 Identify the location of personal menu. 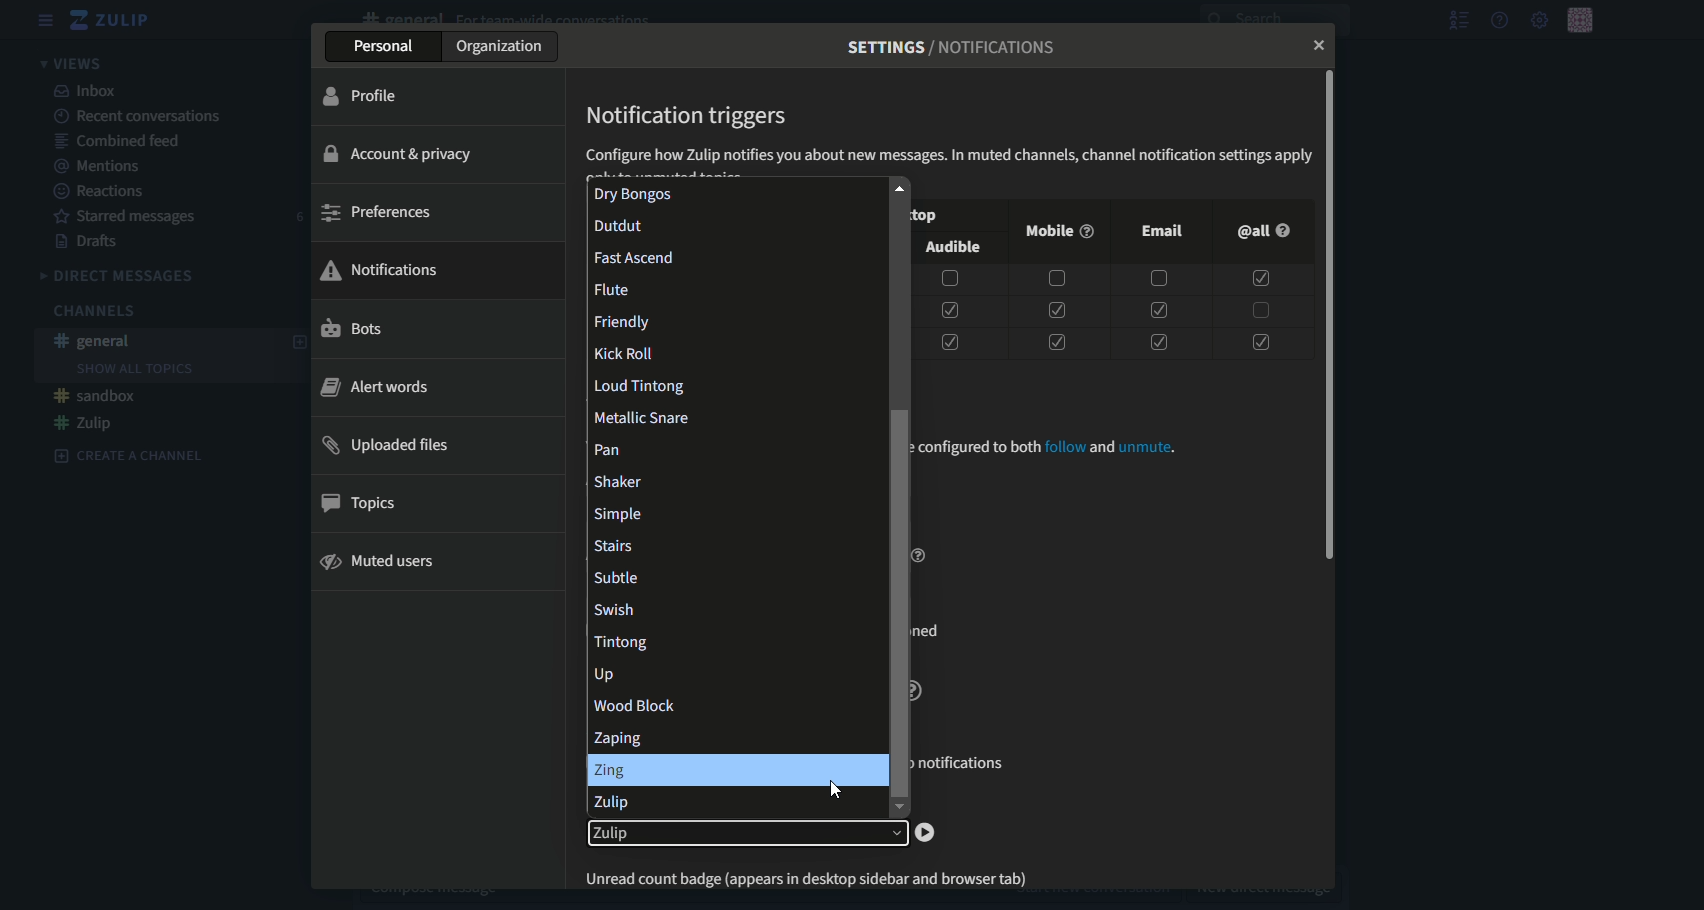
(1582, 19).